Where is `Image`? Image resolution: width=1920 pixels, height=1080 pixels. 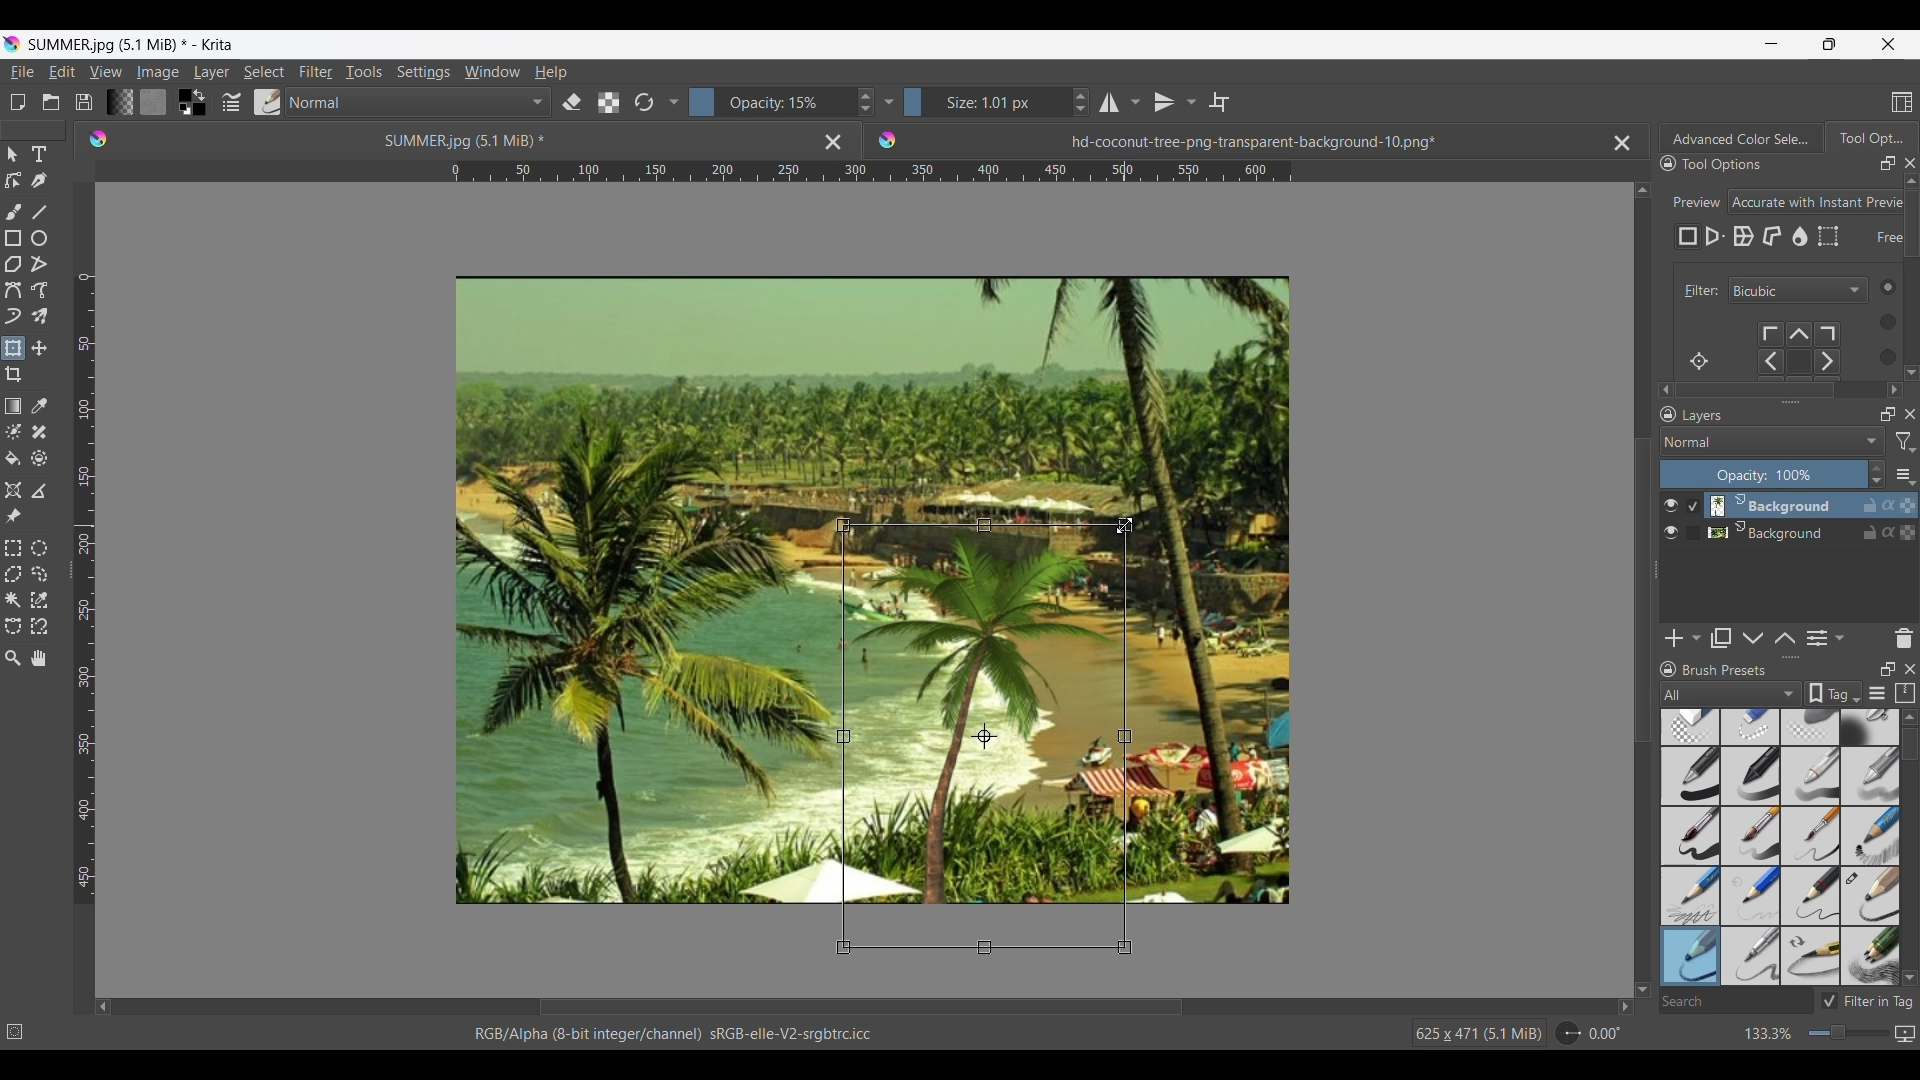
Image is located at coordinates (157, 72).